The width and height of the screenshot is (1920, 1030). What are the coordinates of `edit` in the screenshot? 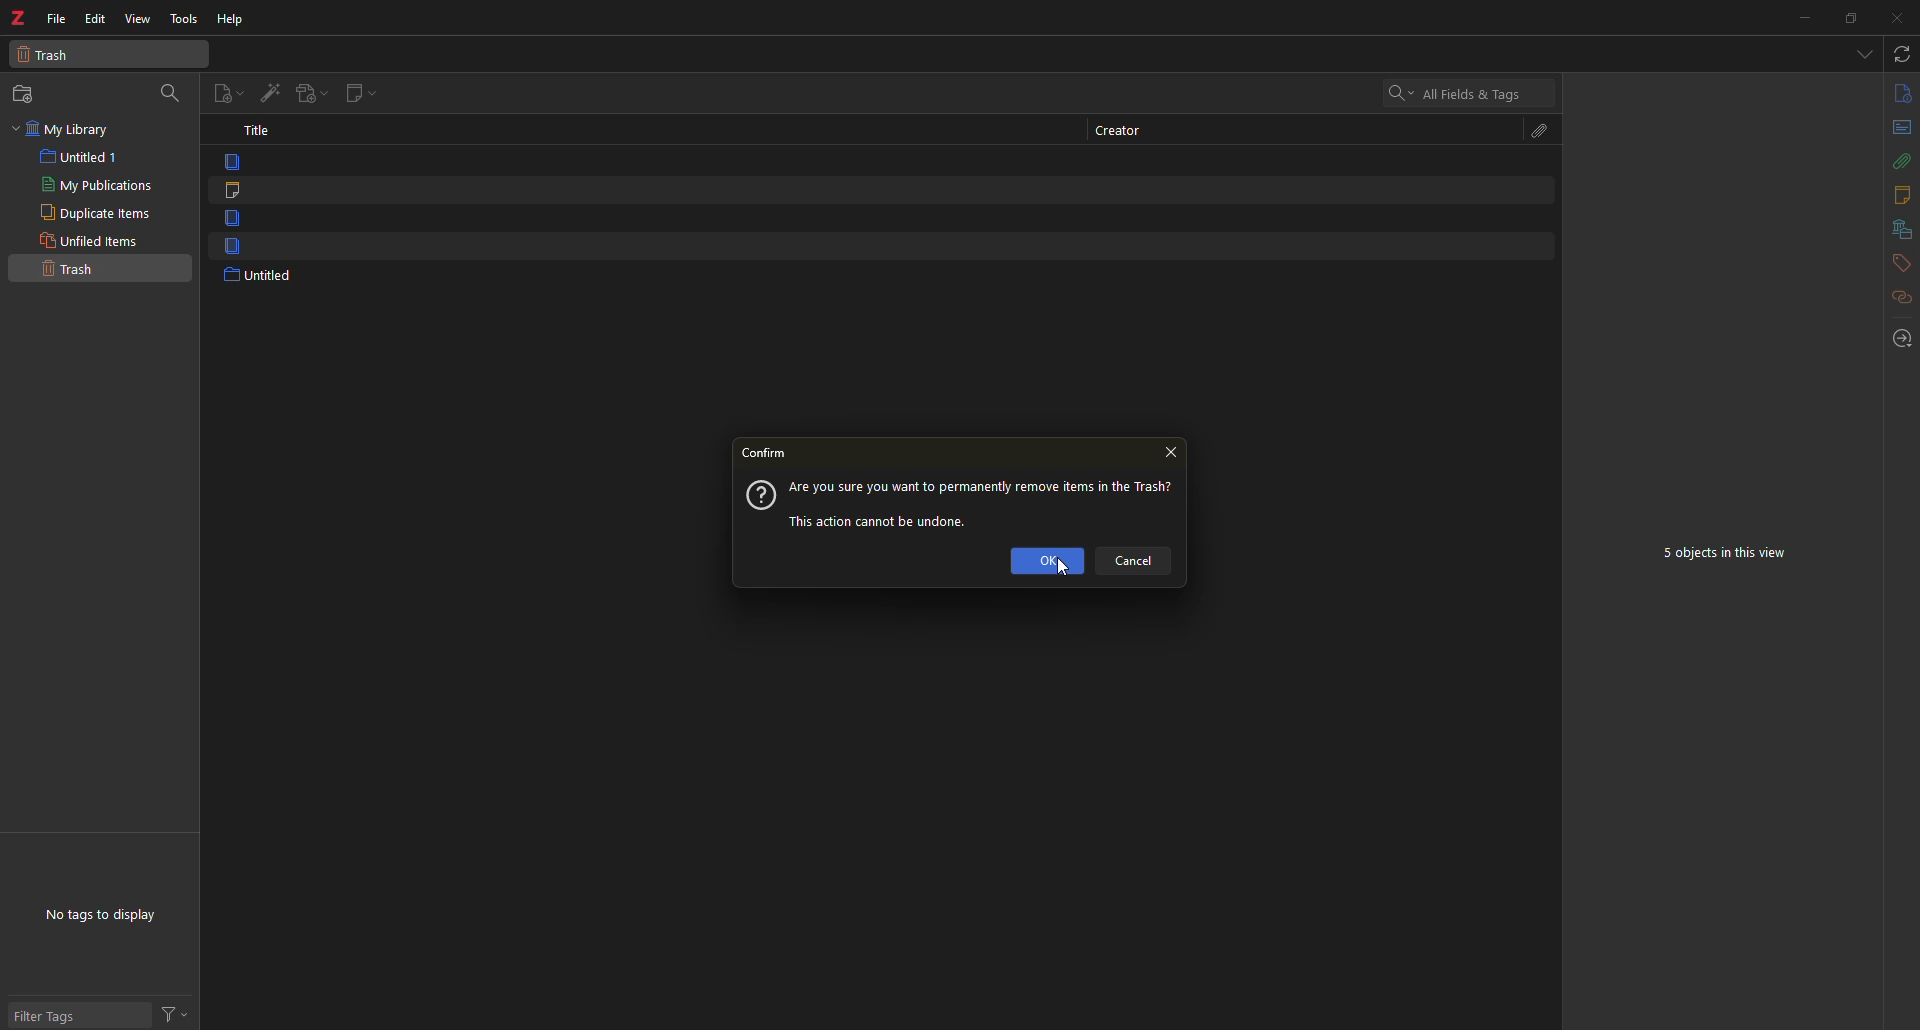 It's located at (97, 18).